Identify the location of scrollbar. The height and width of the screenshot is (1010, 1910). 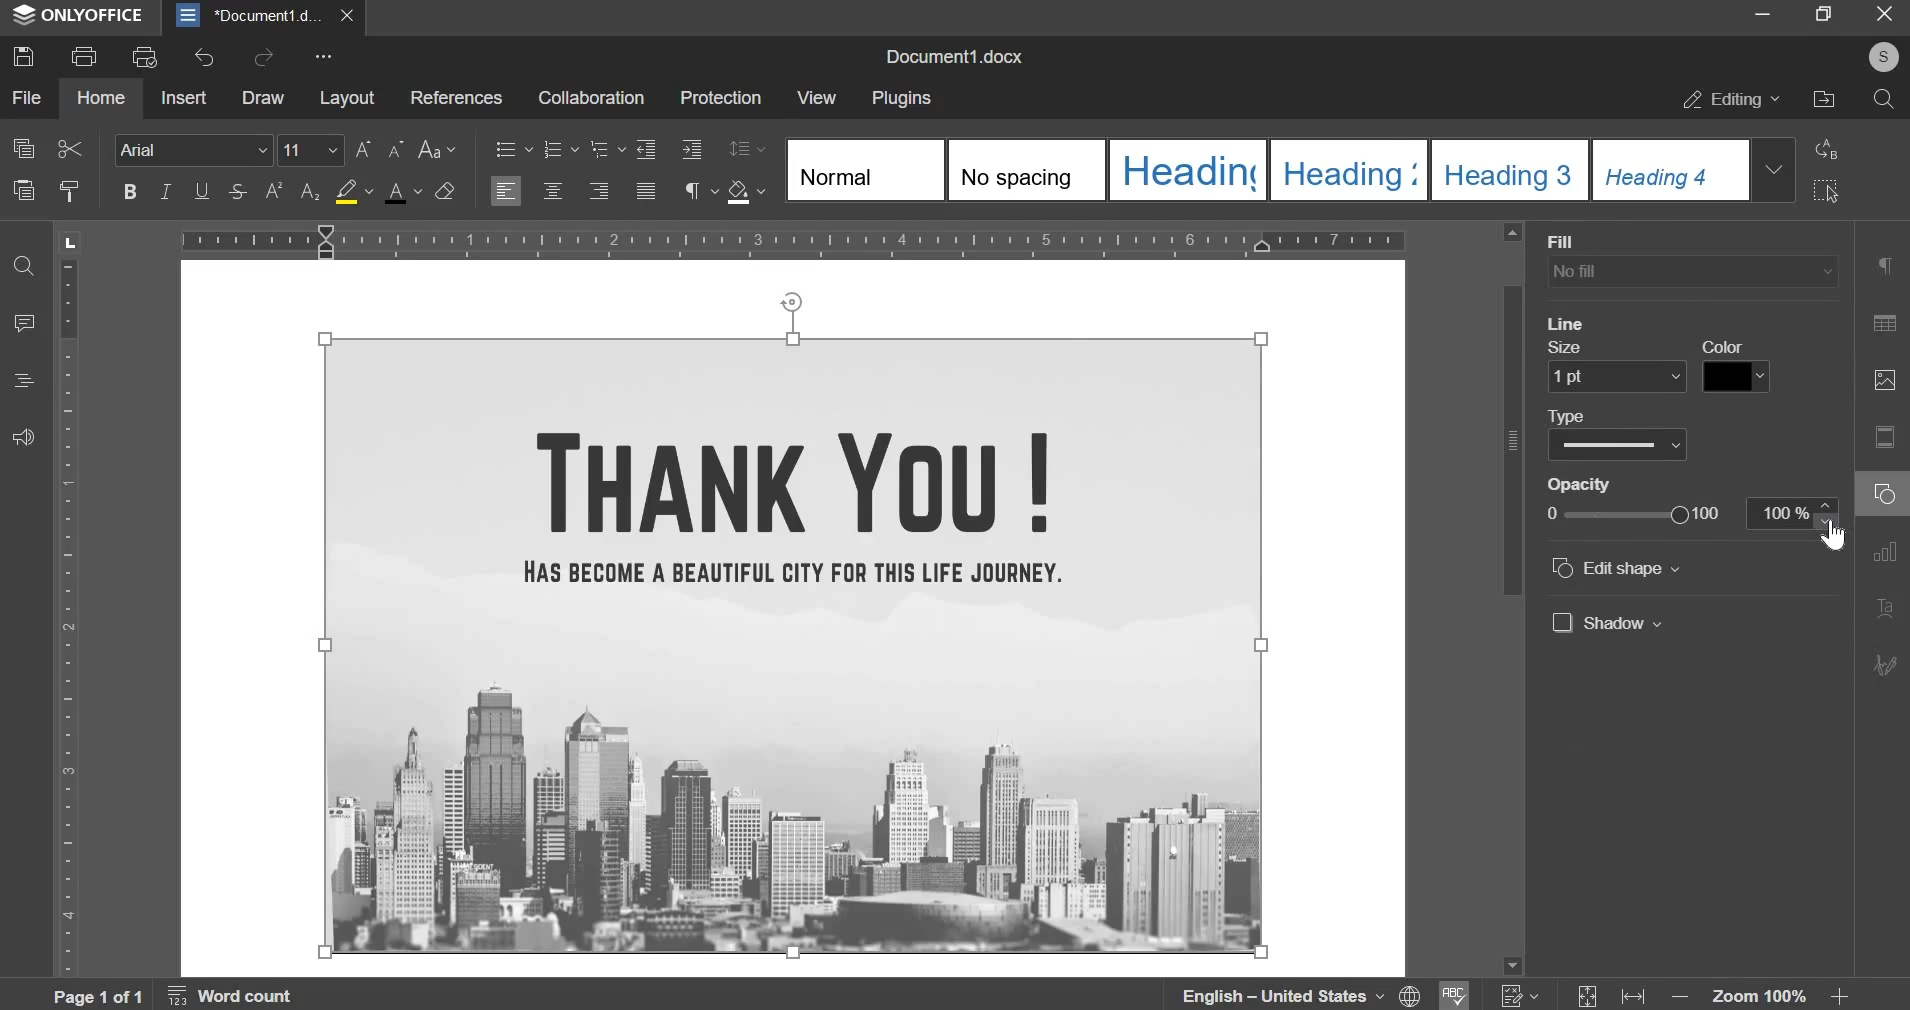
(1510, 595).